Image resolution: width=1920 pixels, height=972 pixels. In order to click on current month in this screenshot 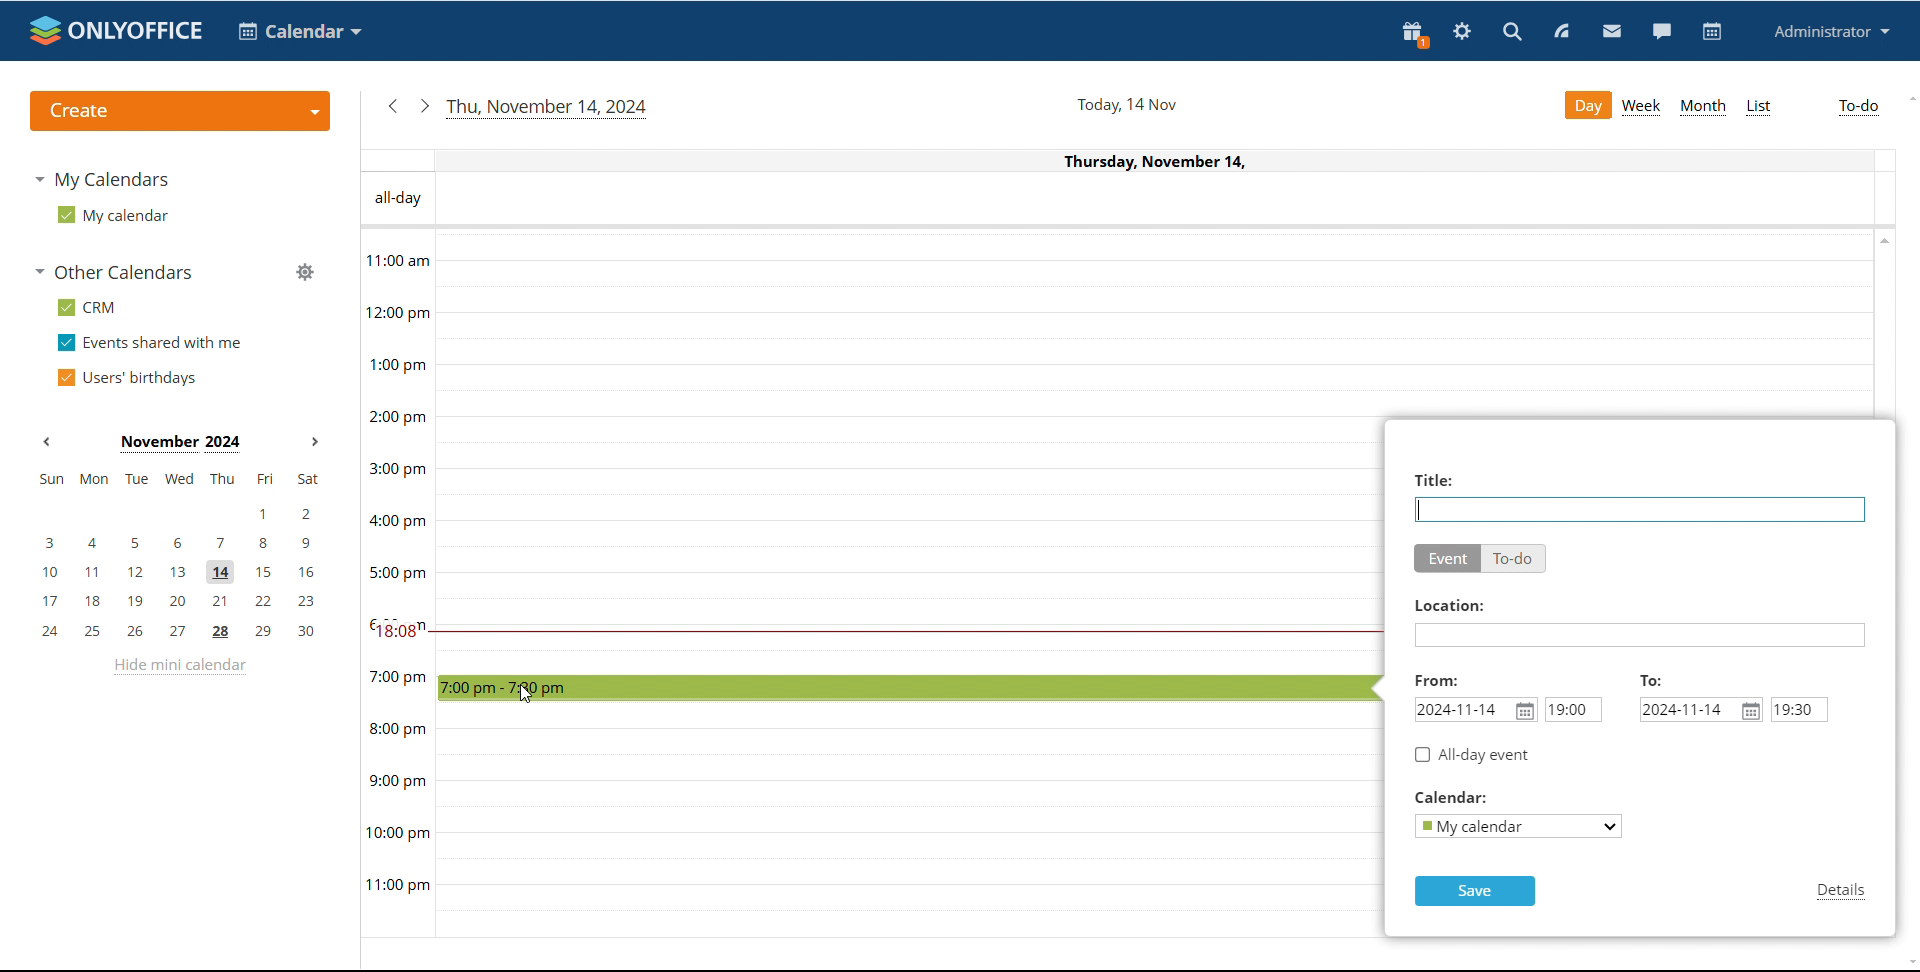, I will do `click(180, 444)`.